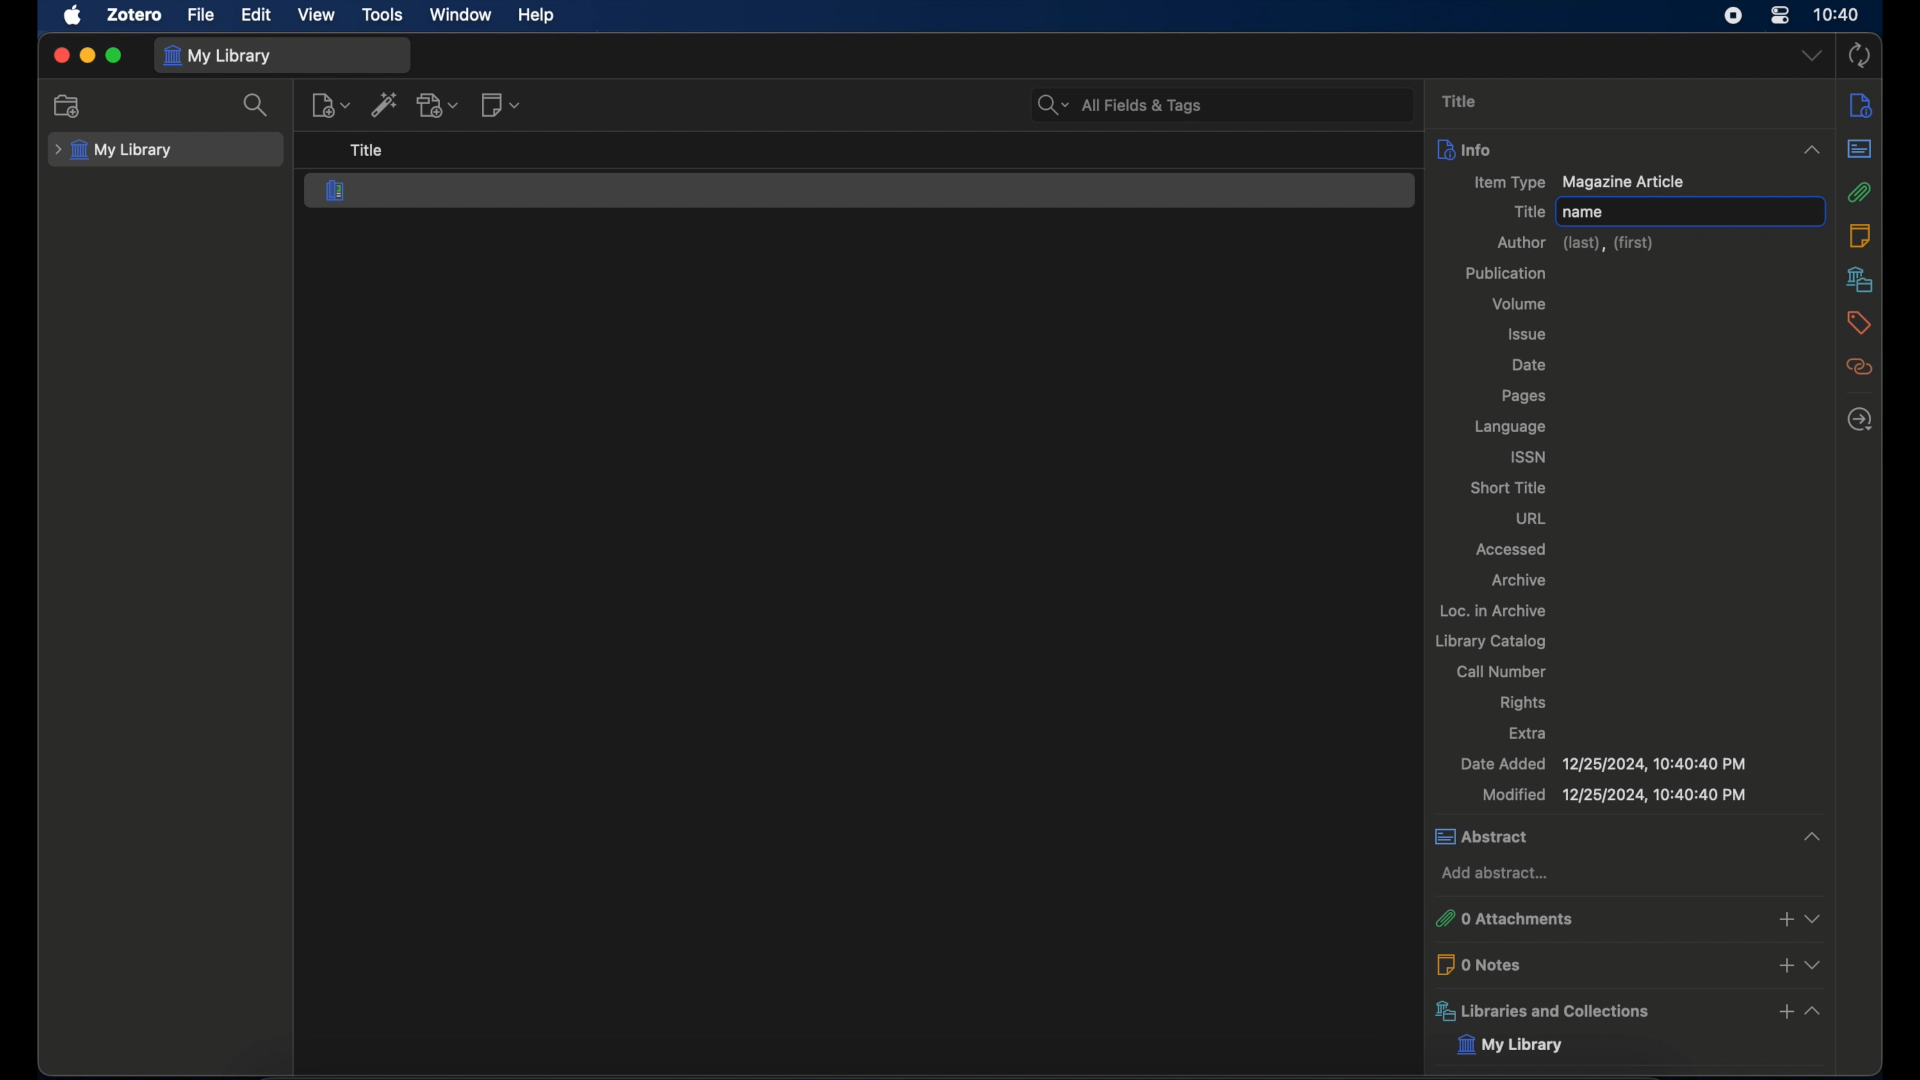 This screenshot has width=1920, height=1080. I want to click on control center, so click(1780, 16).